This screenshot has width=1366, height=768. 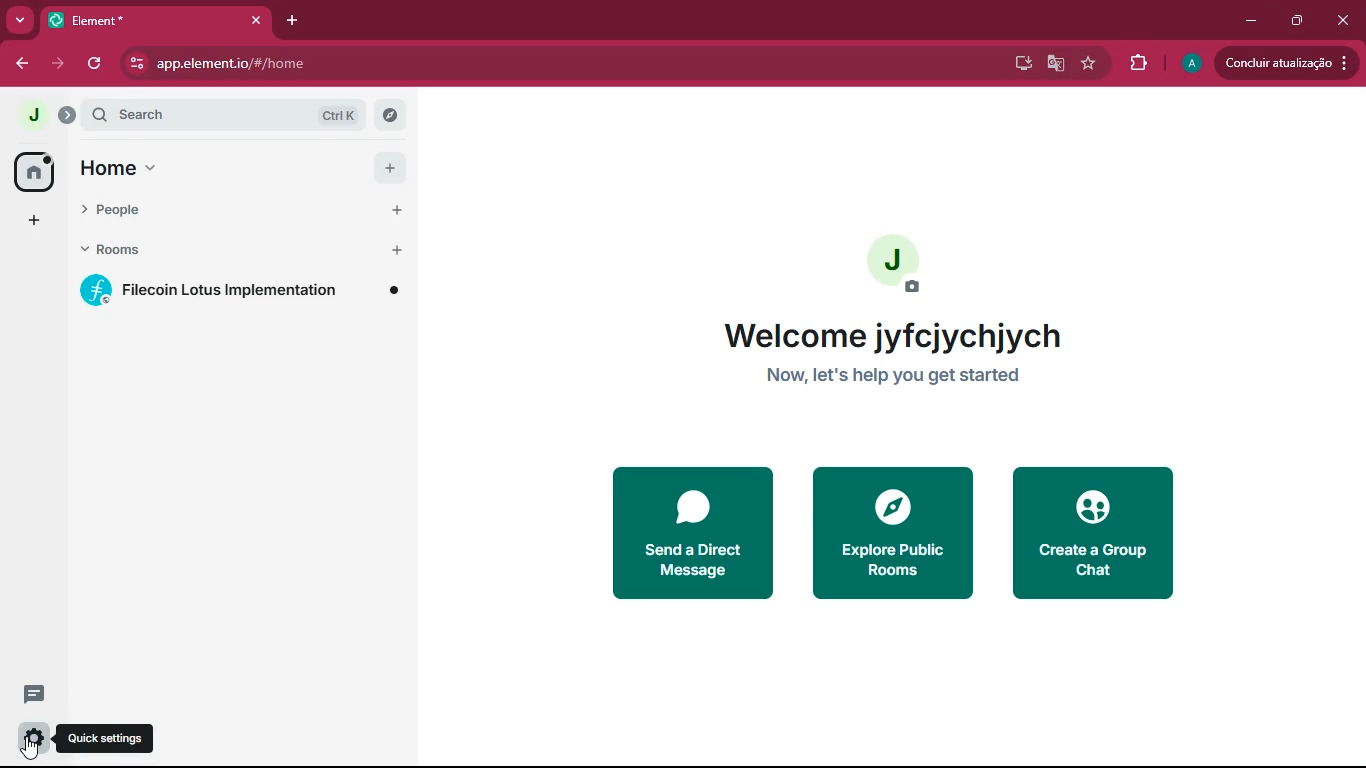 What do you see at coordinates (1093, 534) in the screenshot?
I see `create a group chat` at bounding box center [1093, 534].